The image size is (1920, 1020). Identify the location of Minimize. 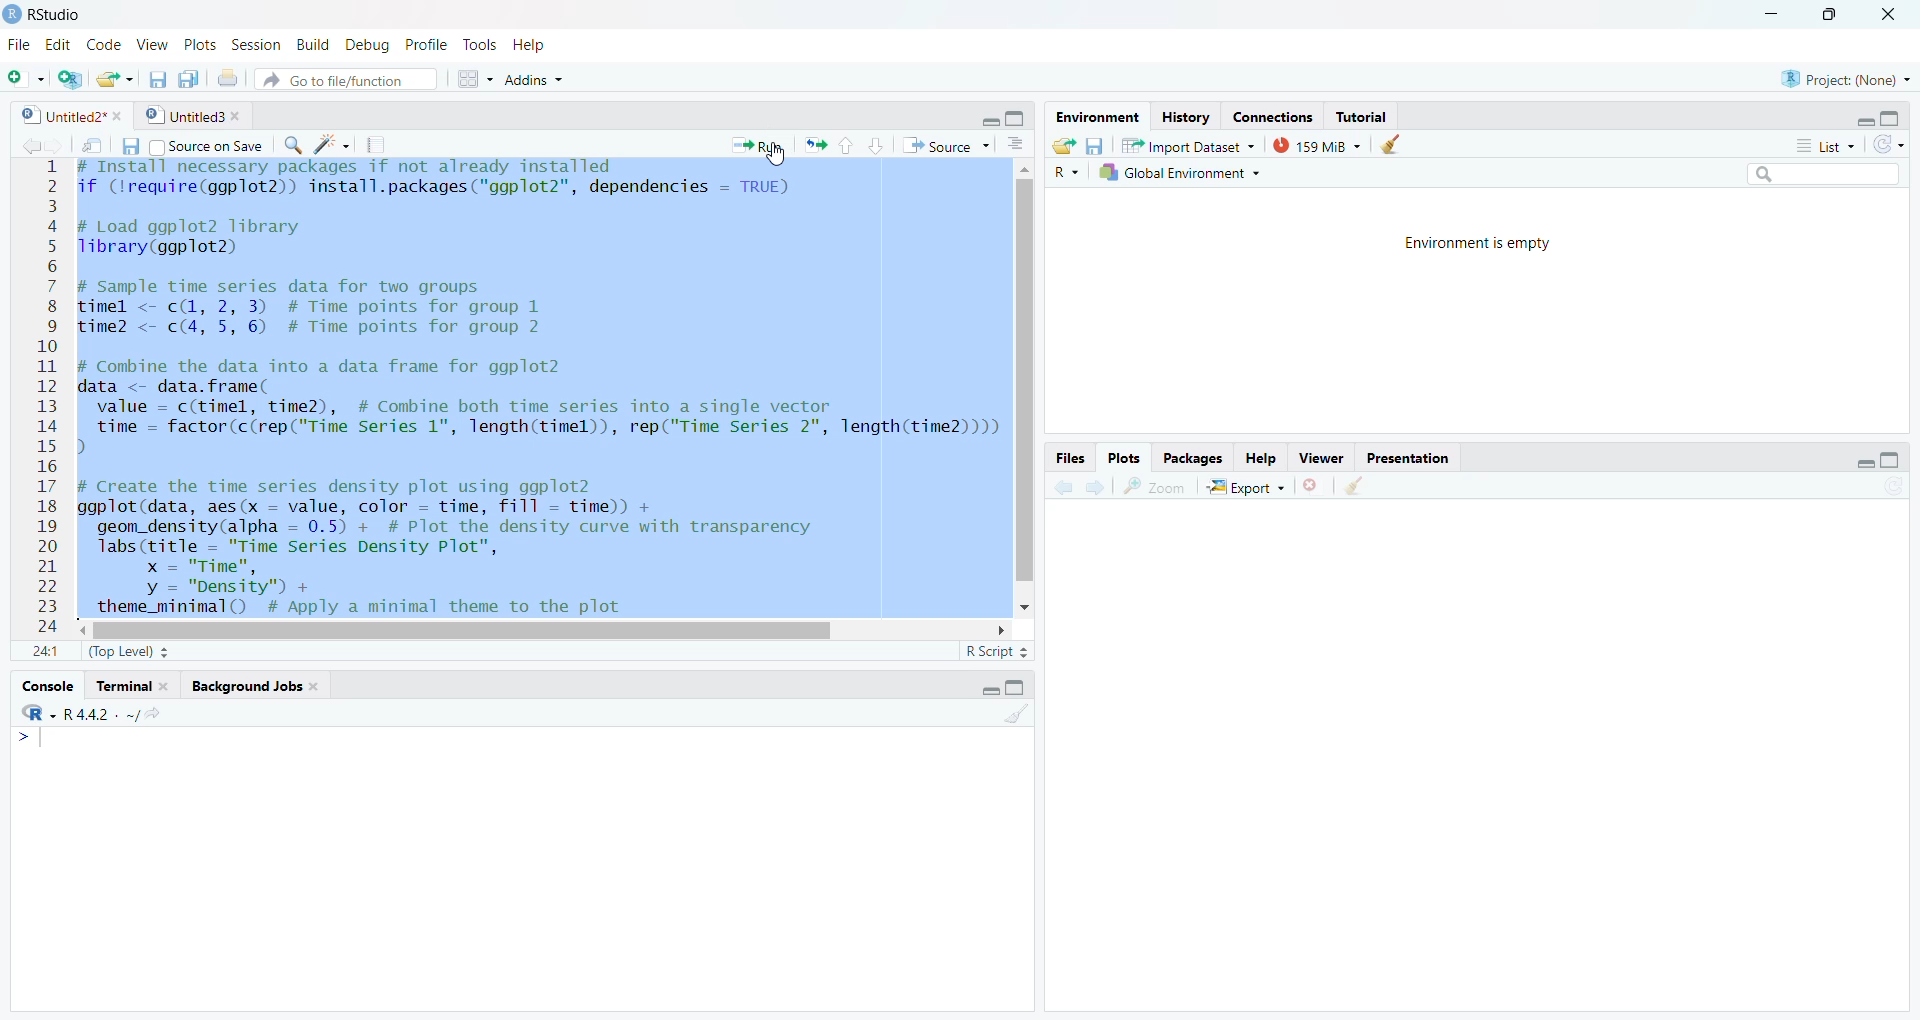
(1862, 118).